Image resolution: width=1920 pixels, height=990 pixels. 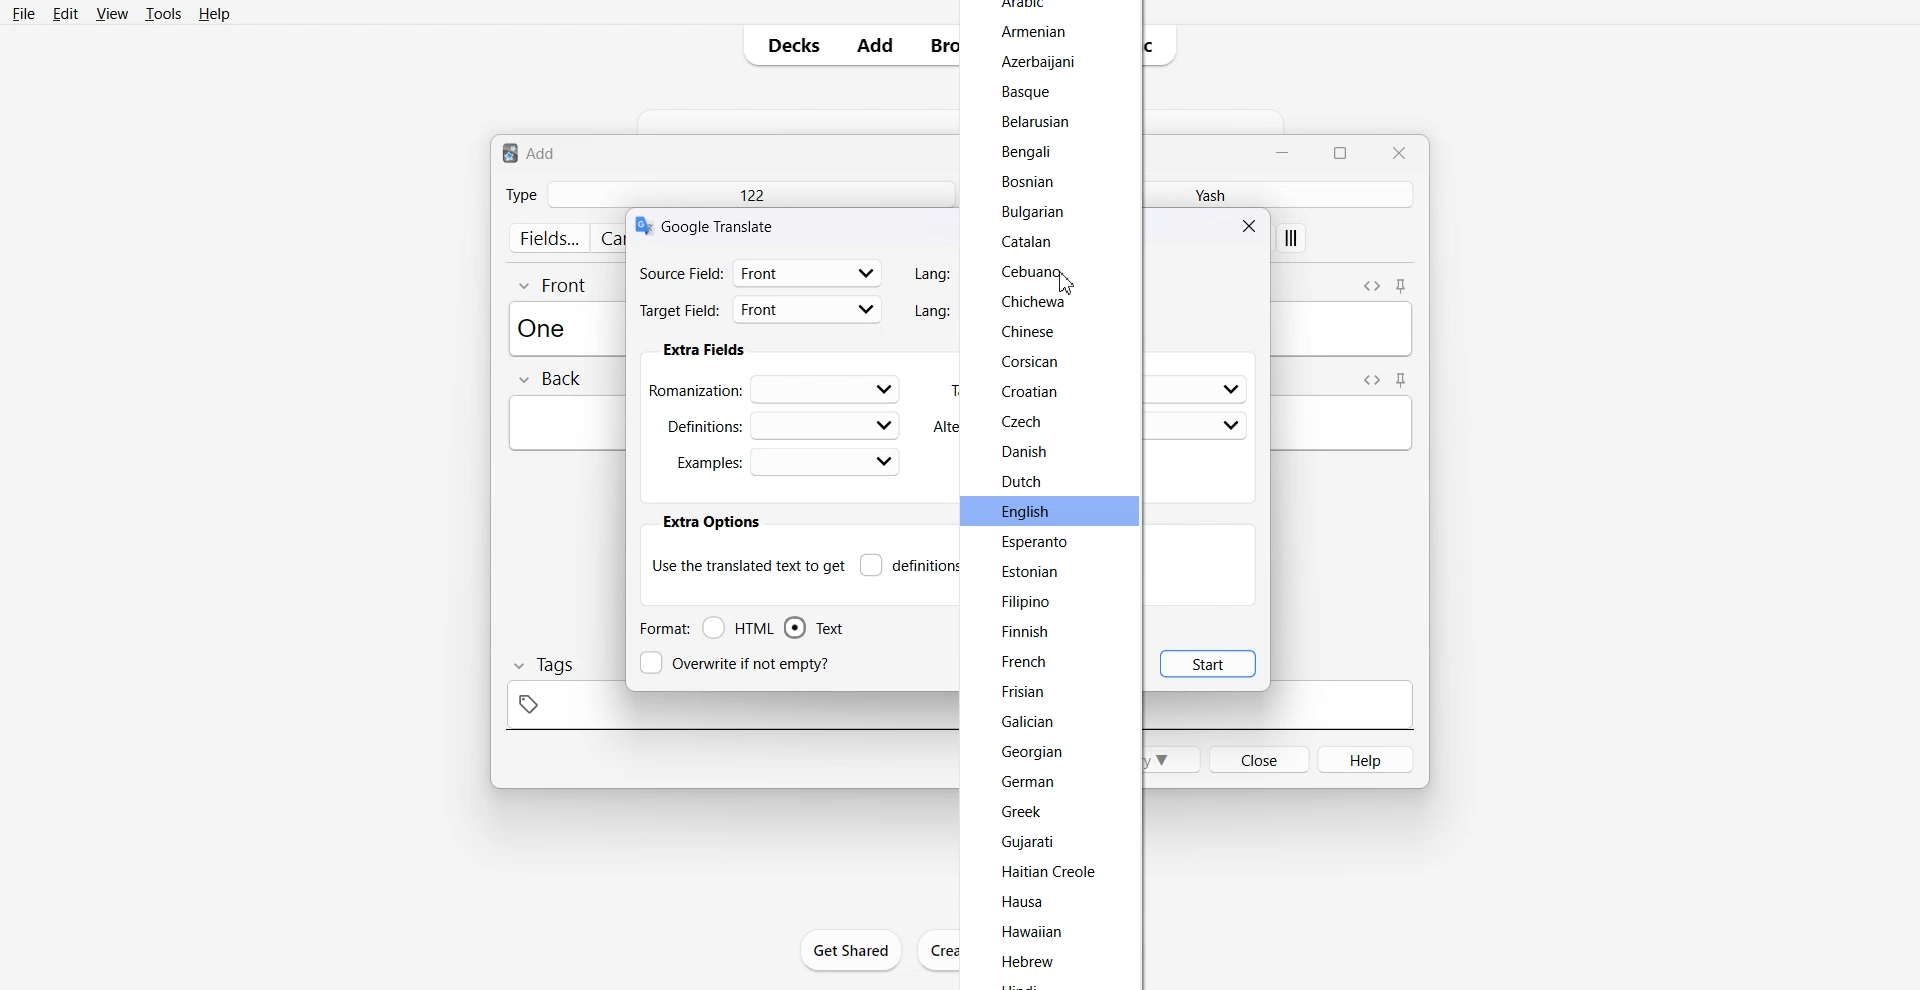 What do you see at coordinates (548, 327) in the screenshot?
I see `Text` at bounding box center [548, 327].